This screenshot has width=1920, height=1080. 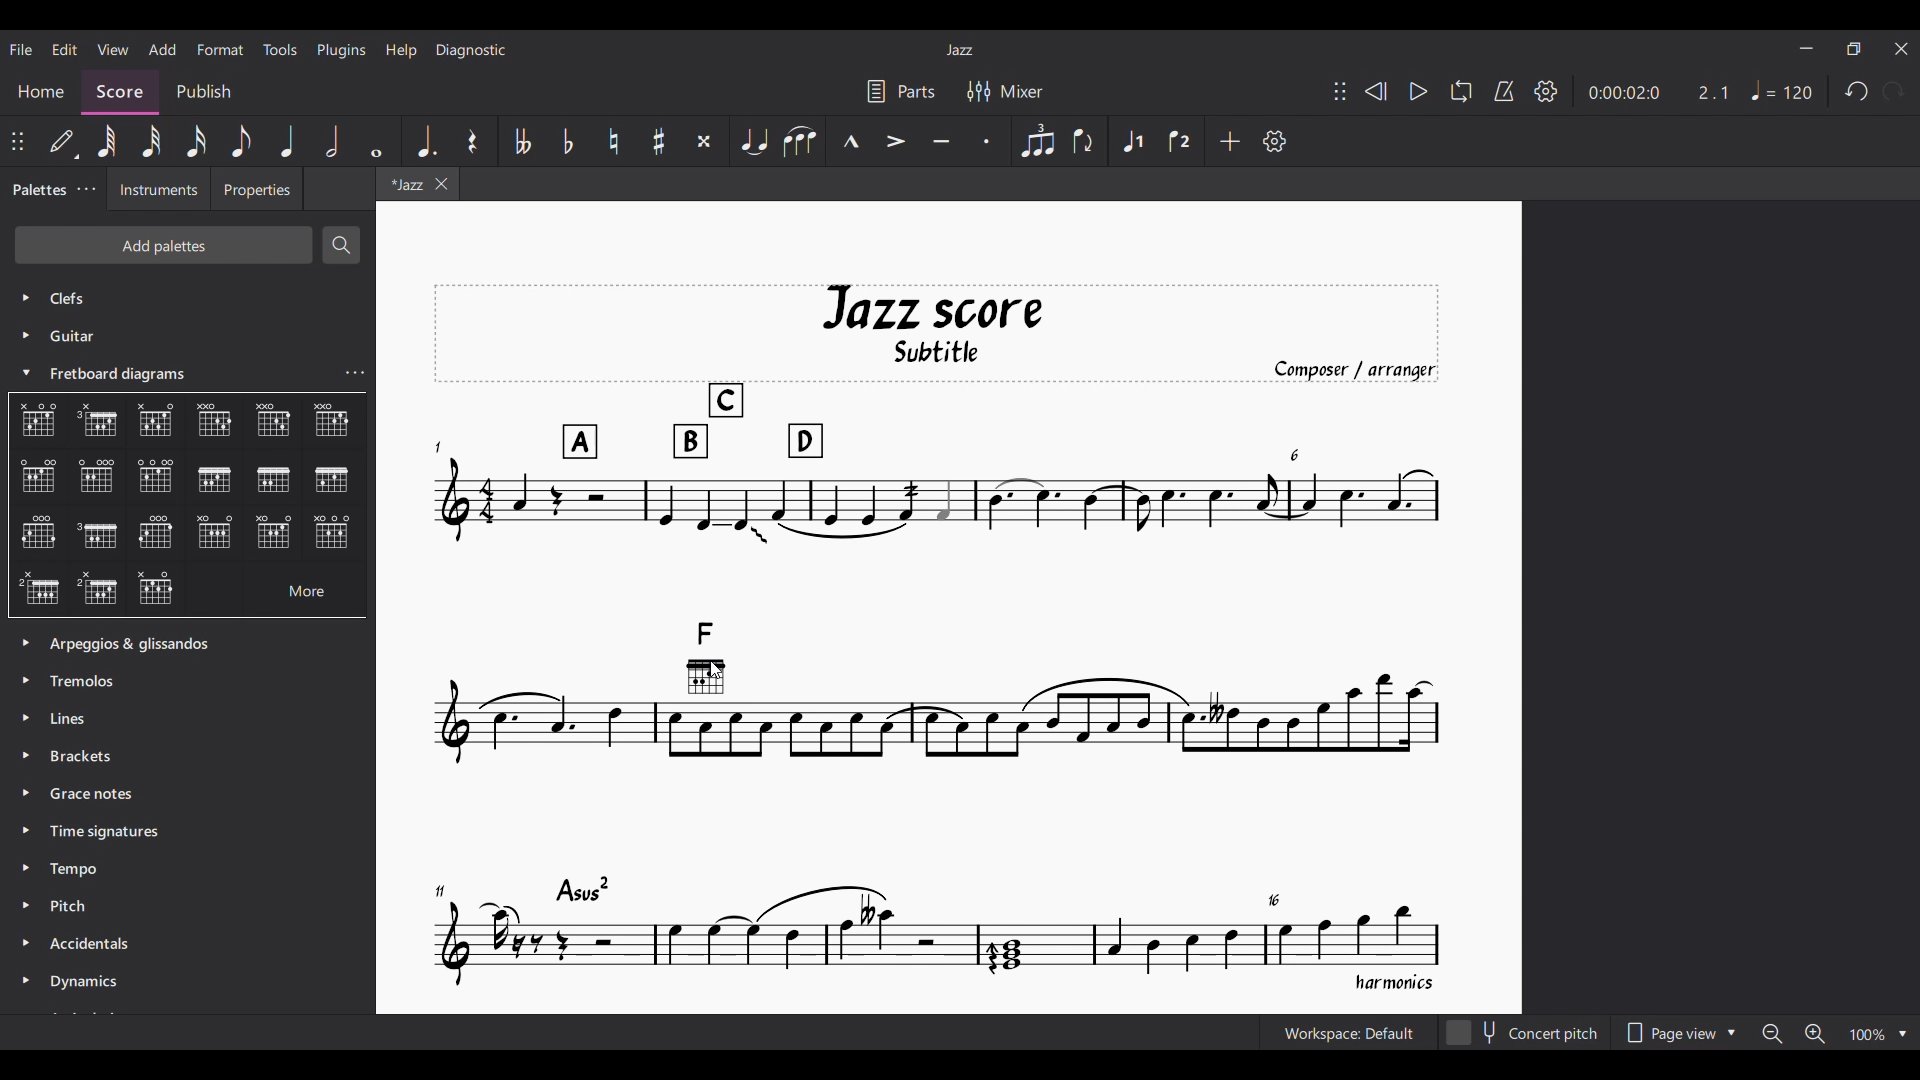 I want to click on Palettes, current selection, so click(x=37, y=193).